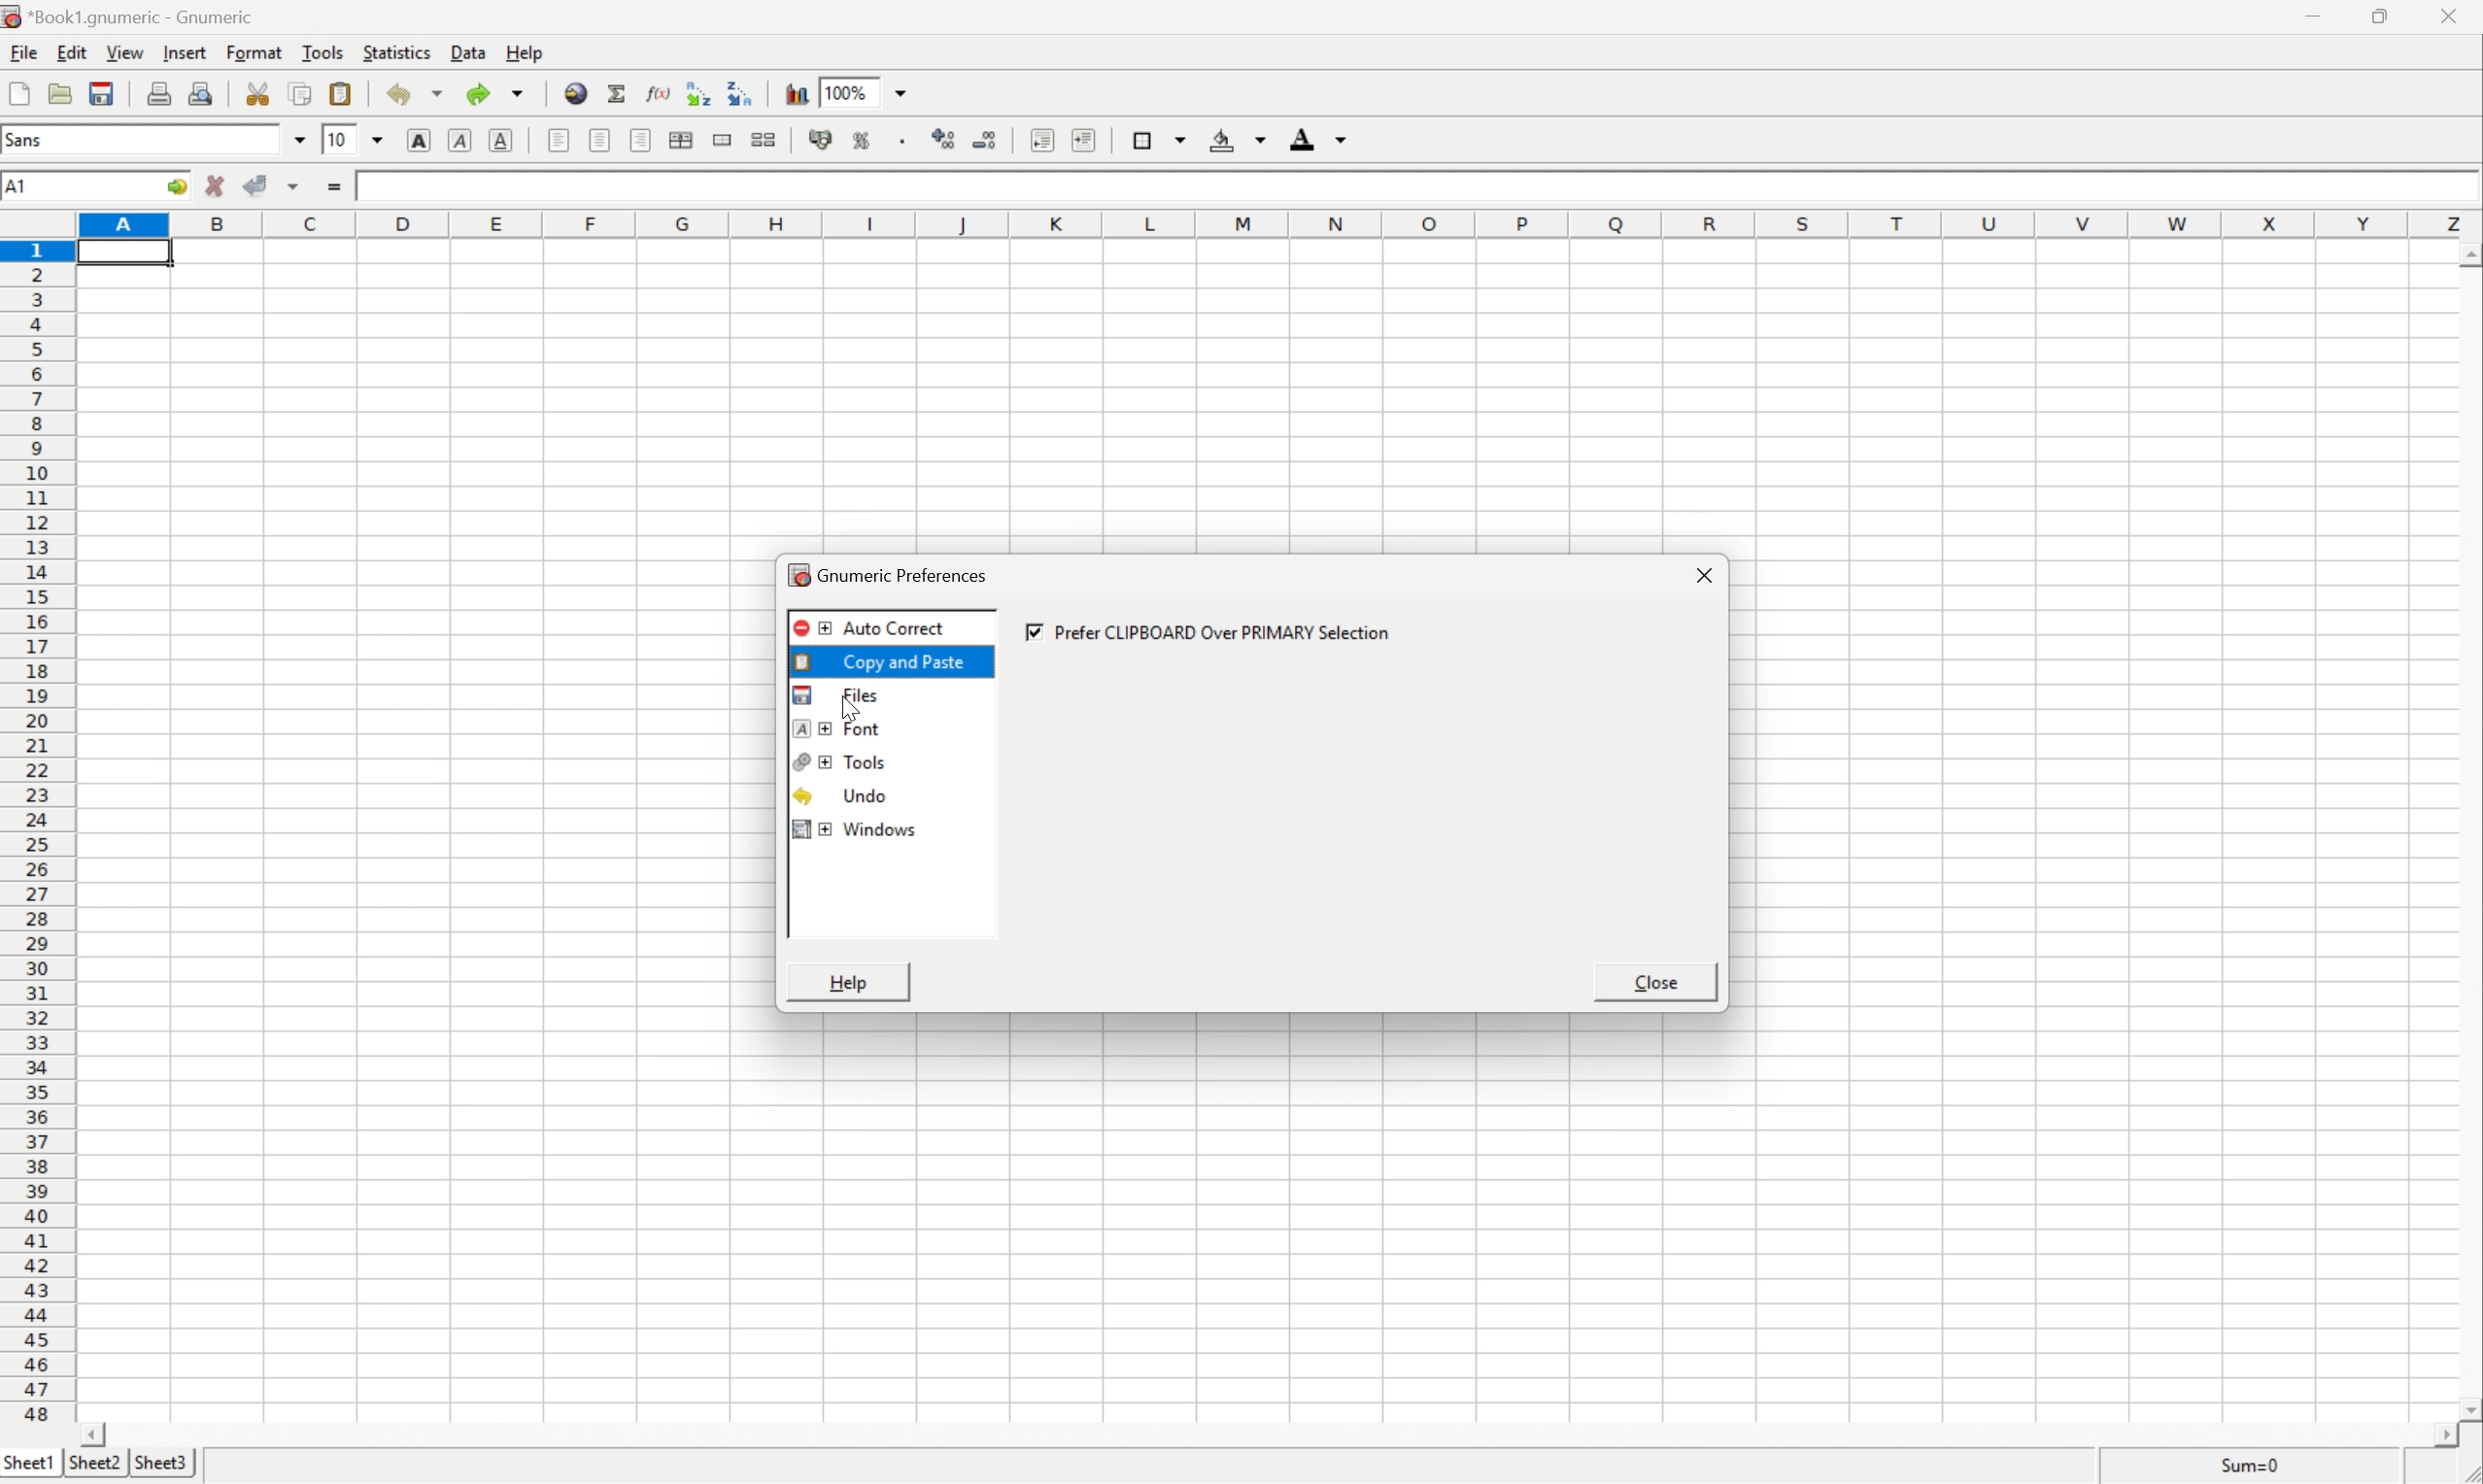  I want to click on Font name - sans, so click(155, 141).